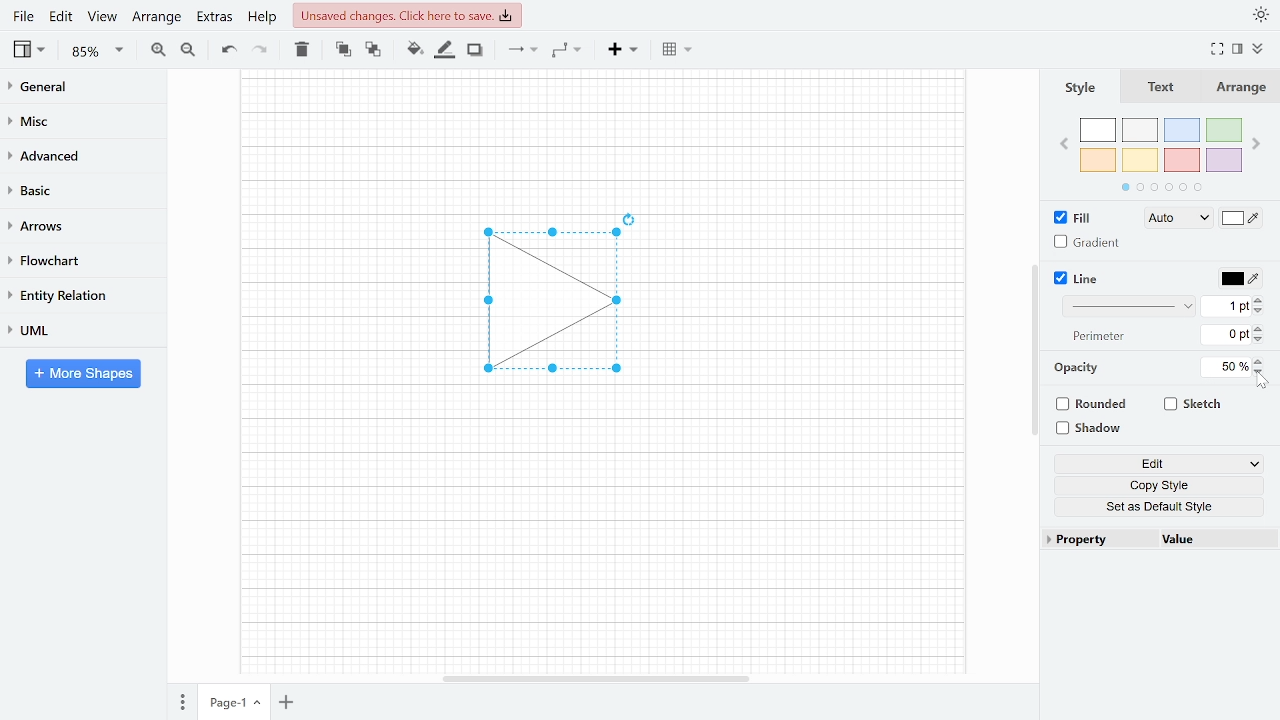  What do you see at coordinates (1063, 142) in the screenshot?
I see `Previous` at bounding box center [1063, 142].